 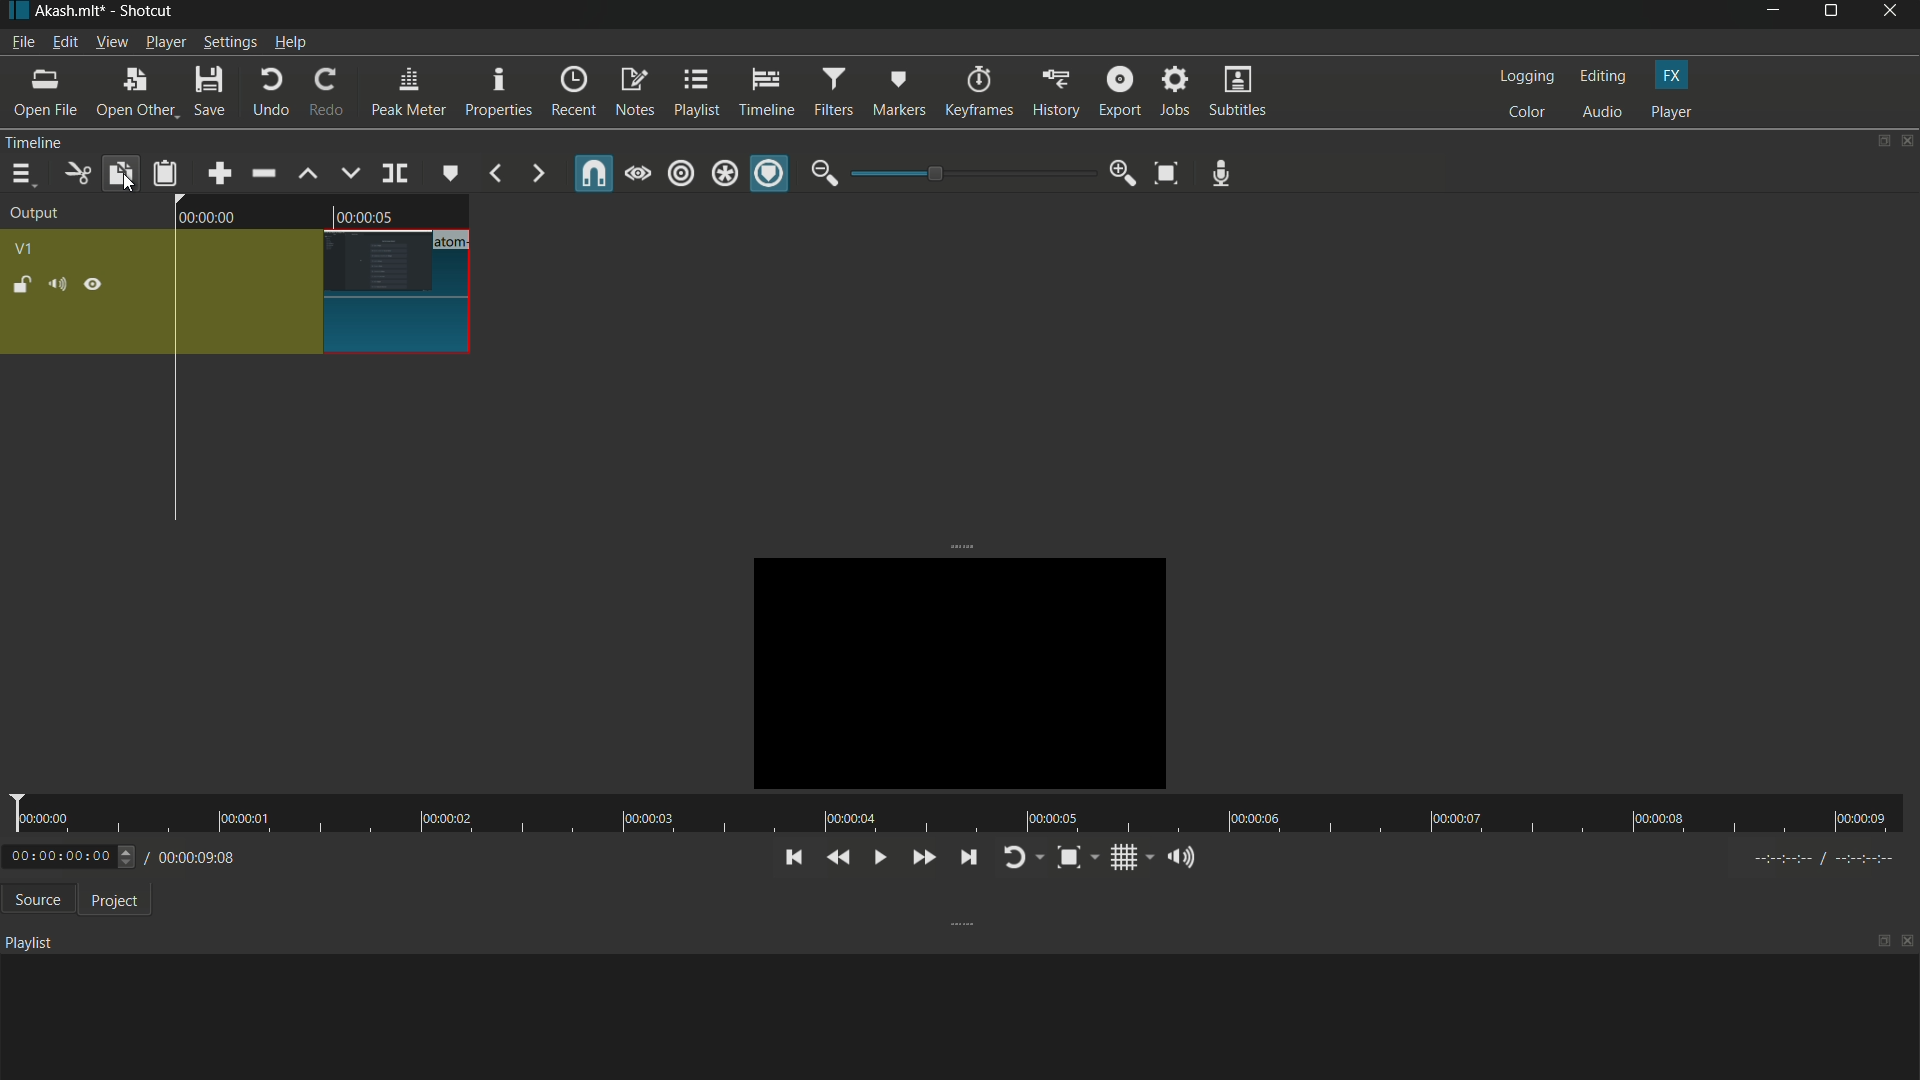 What do you see at coordinates (1833, 15) in the screenshot?
I see `maximize` at bounding box center [1833, 15].